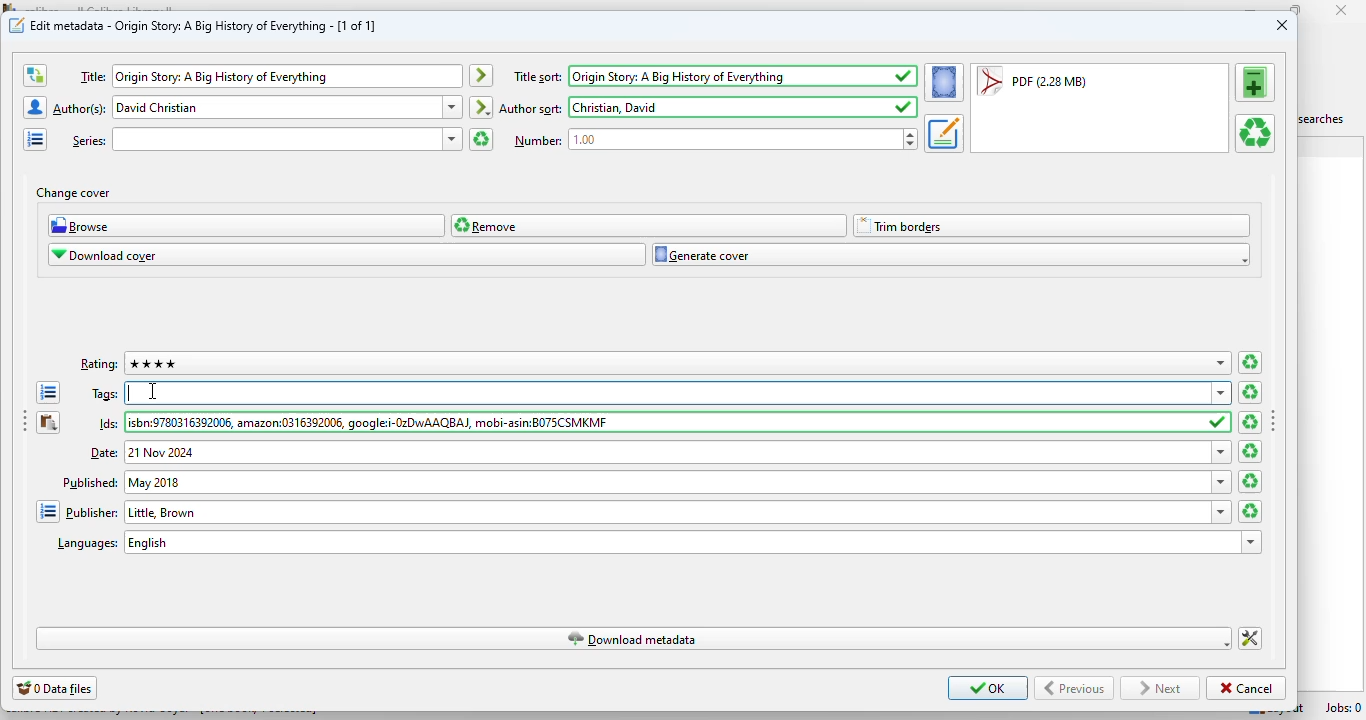  What do you see at coordinates (54, 688) in the screenshot?
I see `0 data files` at bounding box center [54, 688].